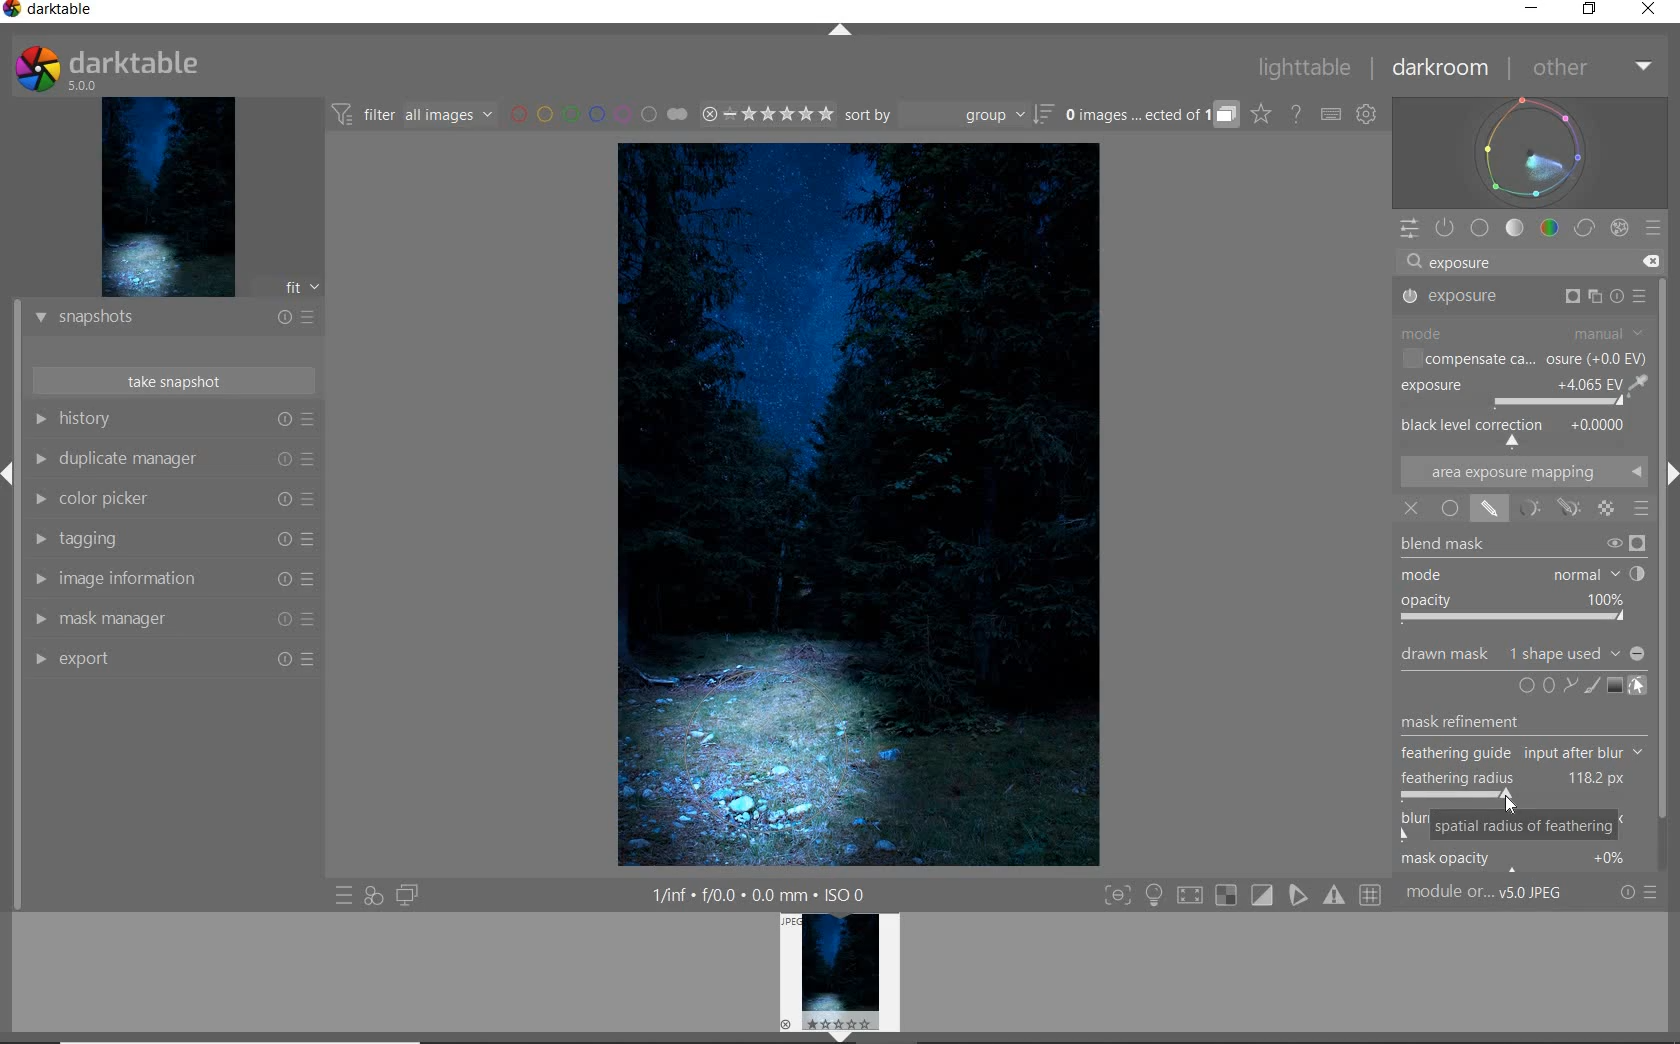 This screenshot has width=1680, height=1044. What do you see at coordinates (1655, 226) in the screenshot?
I see `PRESETS` at bounding box center [1655, 226].